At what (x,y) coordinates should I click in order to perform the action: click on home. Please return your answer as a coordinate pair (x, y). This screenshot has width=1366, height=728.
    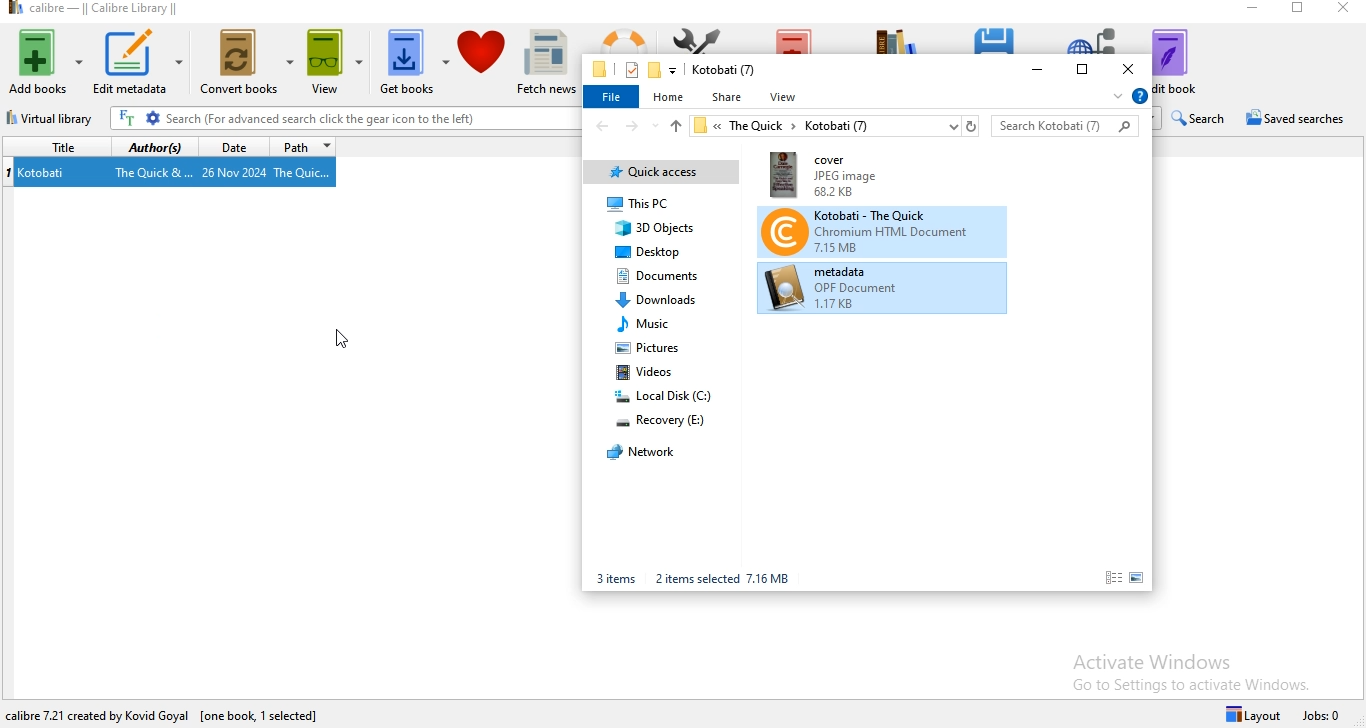
    Looking at the image, I should click on (670, 96).